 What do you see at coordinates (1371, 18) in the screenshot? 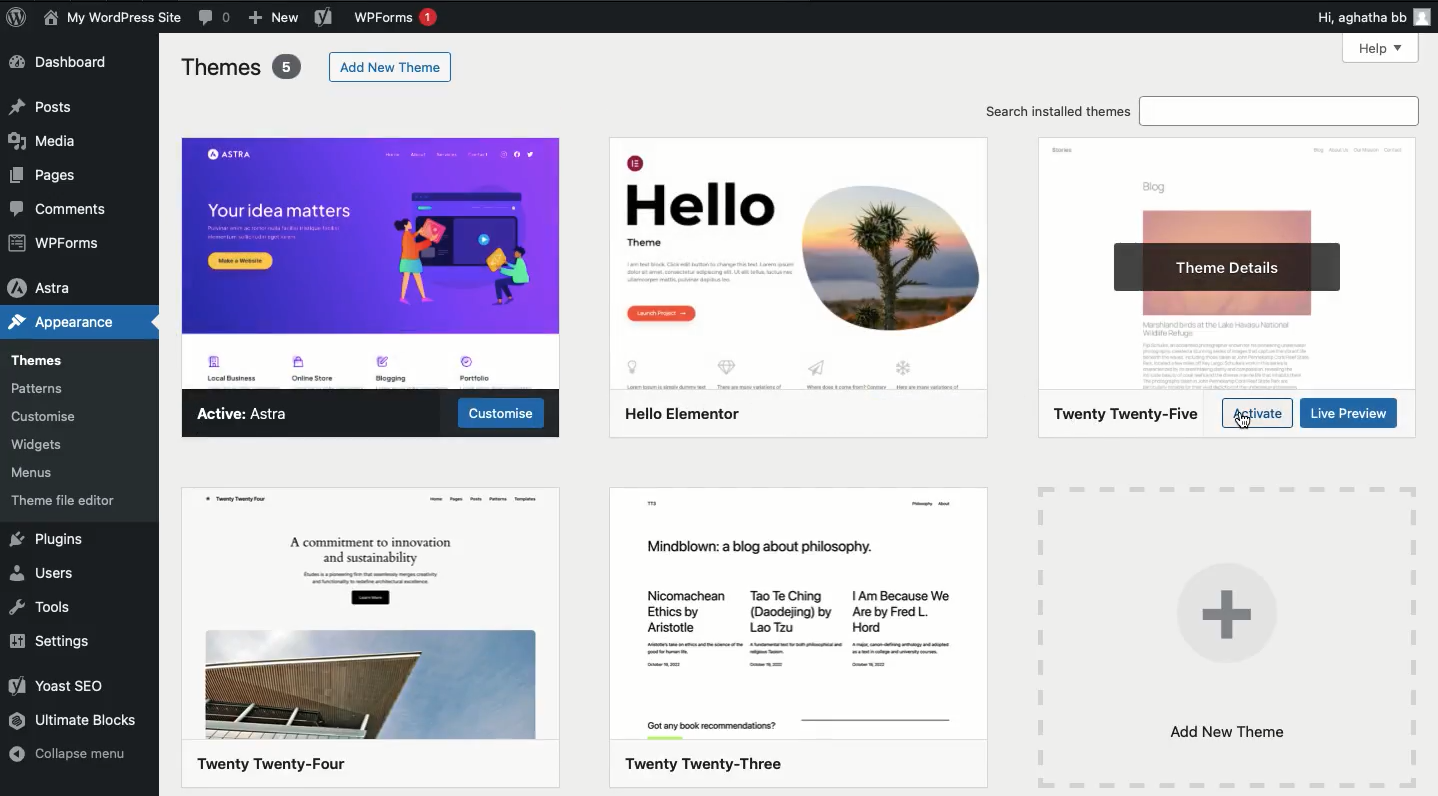
I see `Hi user` at bounding box center [1371, 18].